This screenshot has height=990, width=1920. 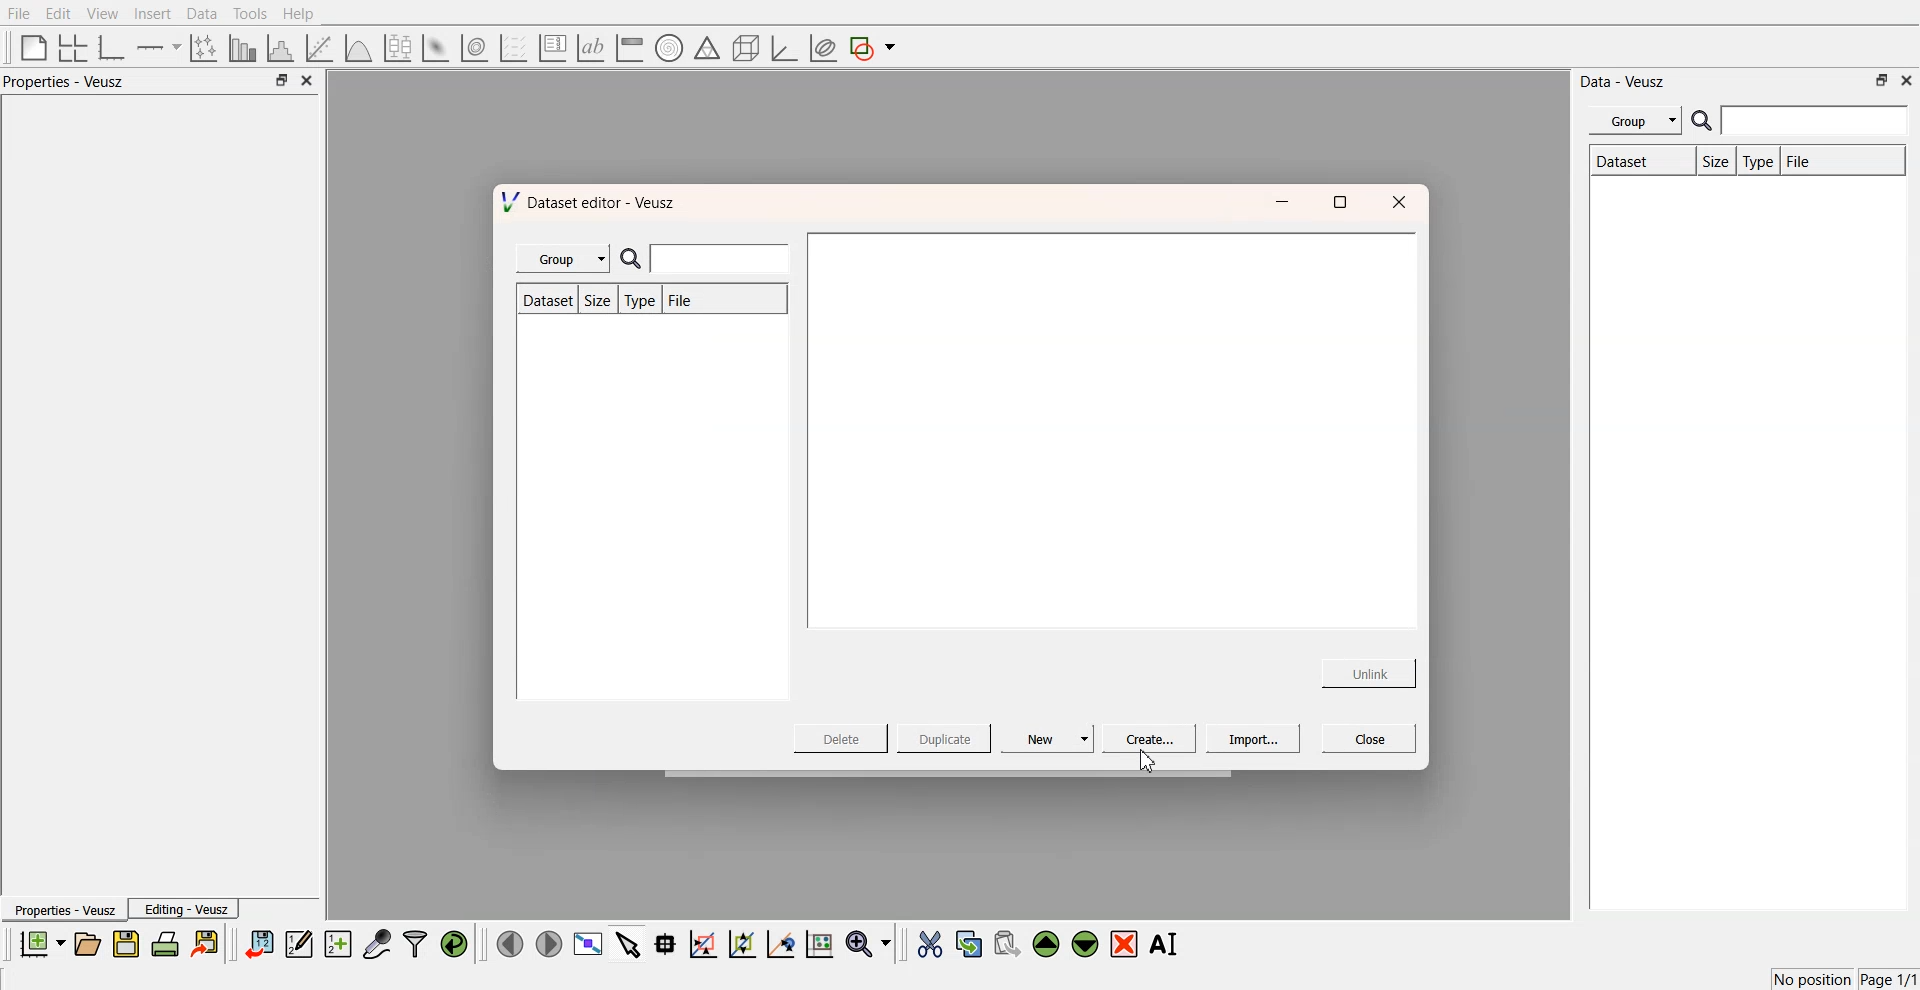 What do you see at coordinates (665, 944) in the screenshot?
I see `read data points` at bounding box center [665, 944].